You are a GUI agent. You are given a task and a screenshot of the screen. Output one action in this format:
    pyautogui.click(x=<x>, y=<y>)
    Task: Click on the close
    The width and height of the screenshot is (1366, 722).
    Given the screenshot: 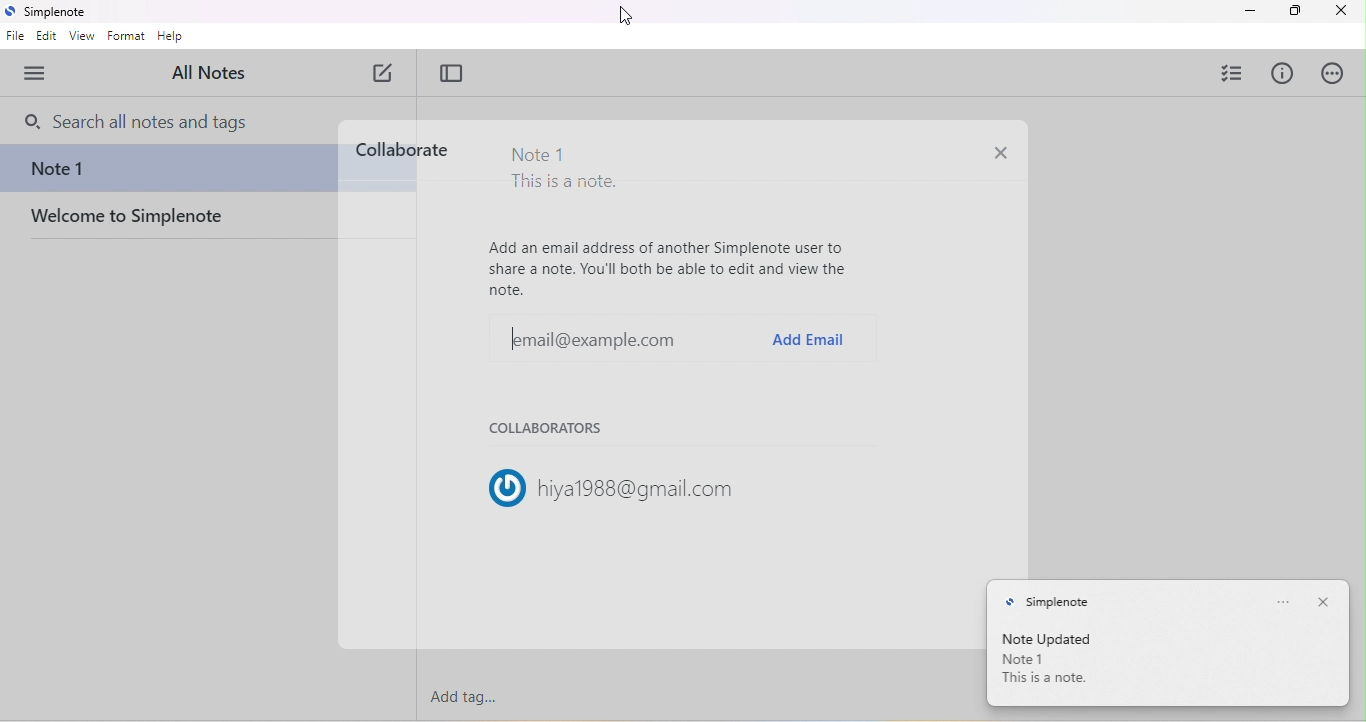 What is the action you would take?
    pyautogui.click(x=1340, y=12)
    